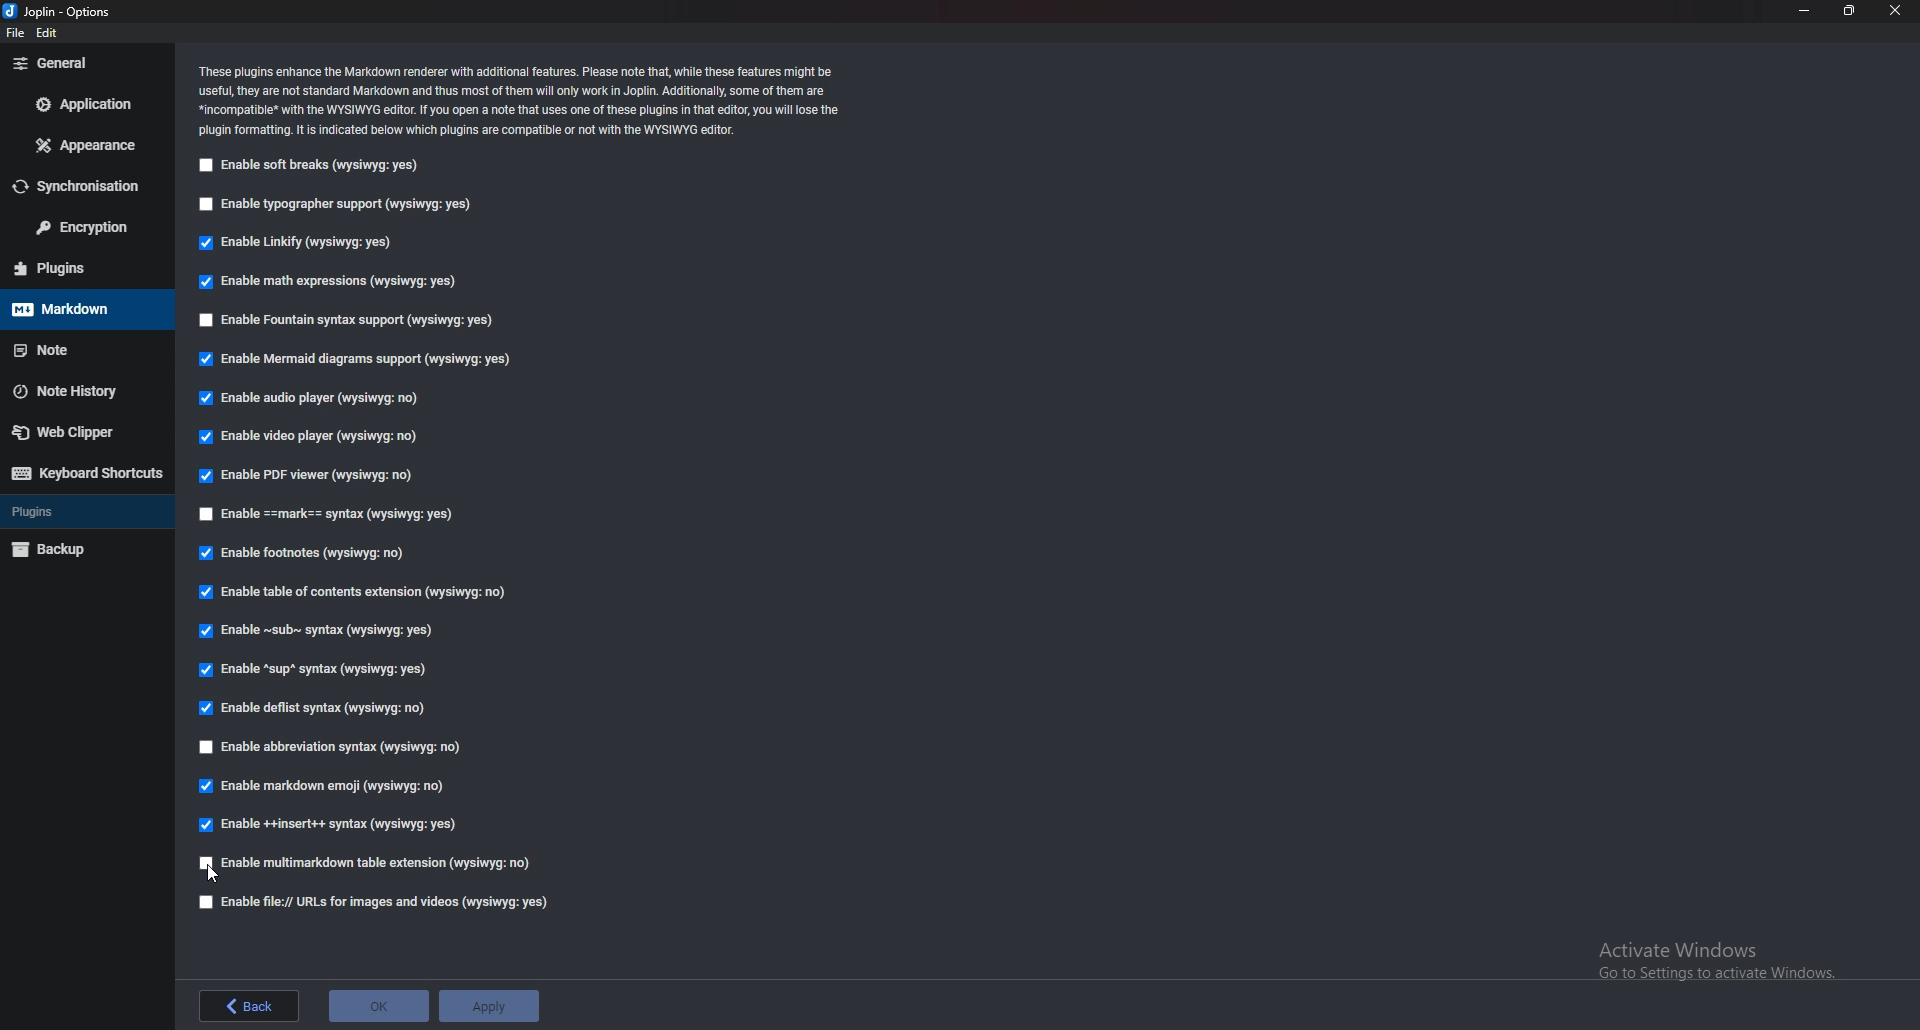 The image size is (1920, 1030). I want to click on edit, so click(48, 34).